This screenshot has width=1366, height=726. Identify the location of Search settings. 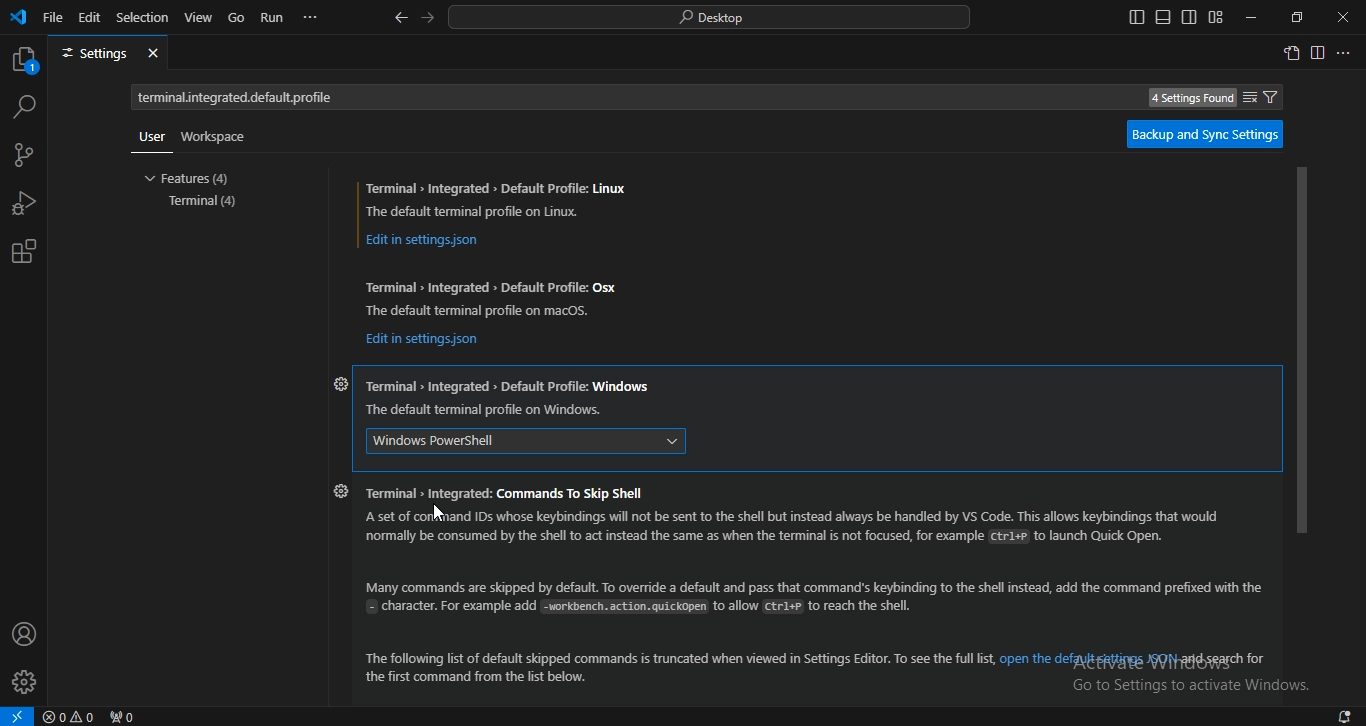
(724, 96).